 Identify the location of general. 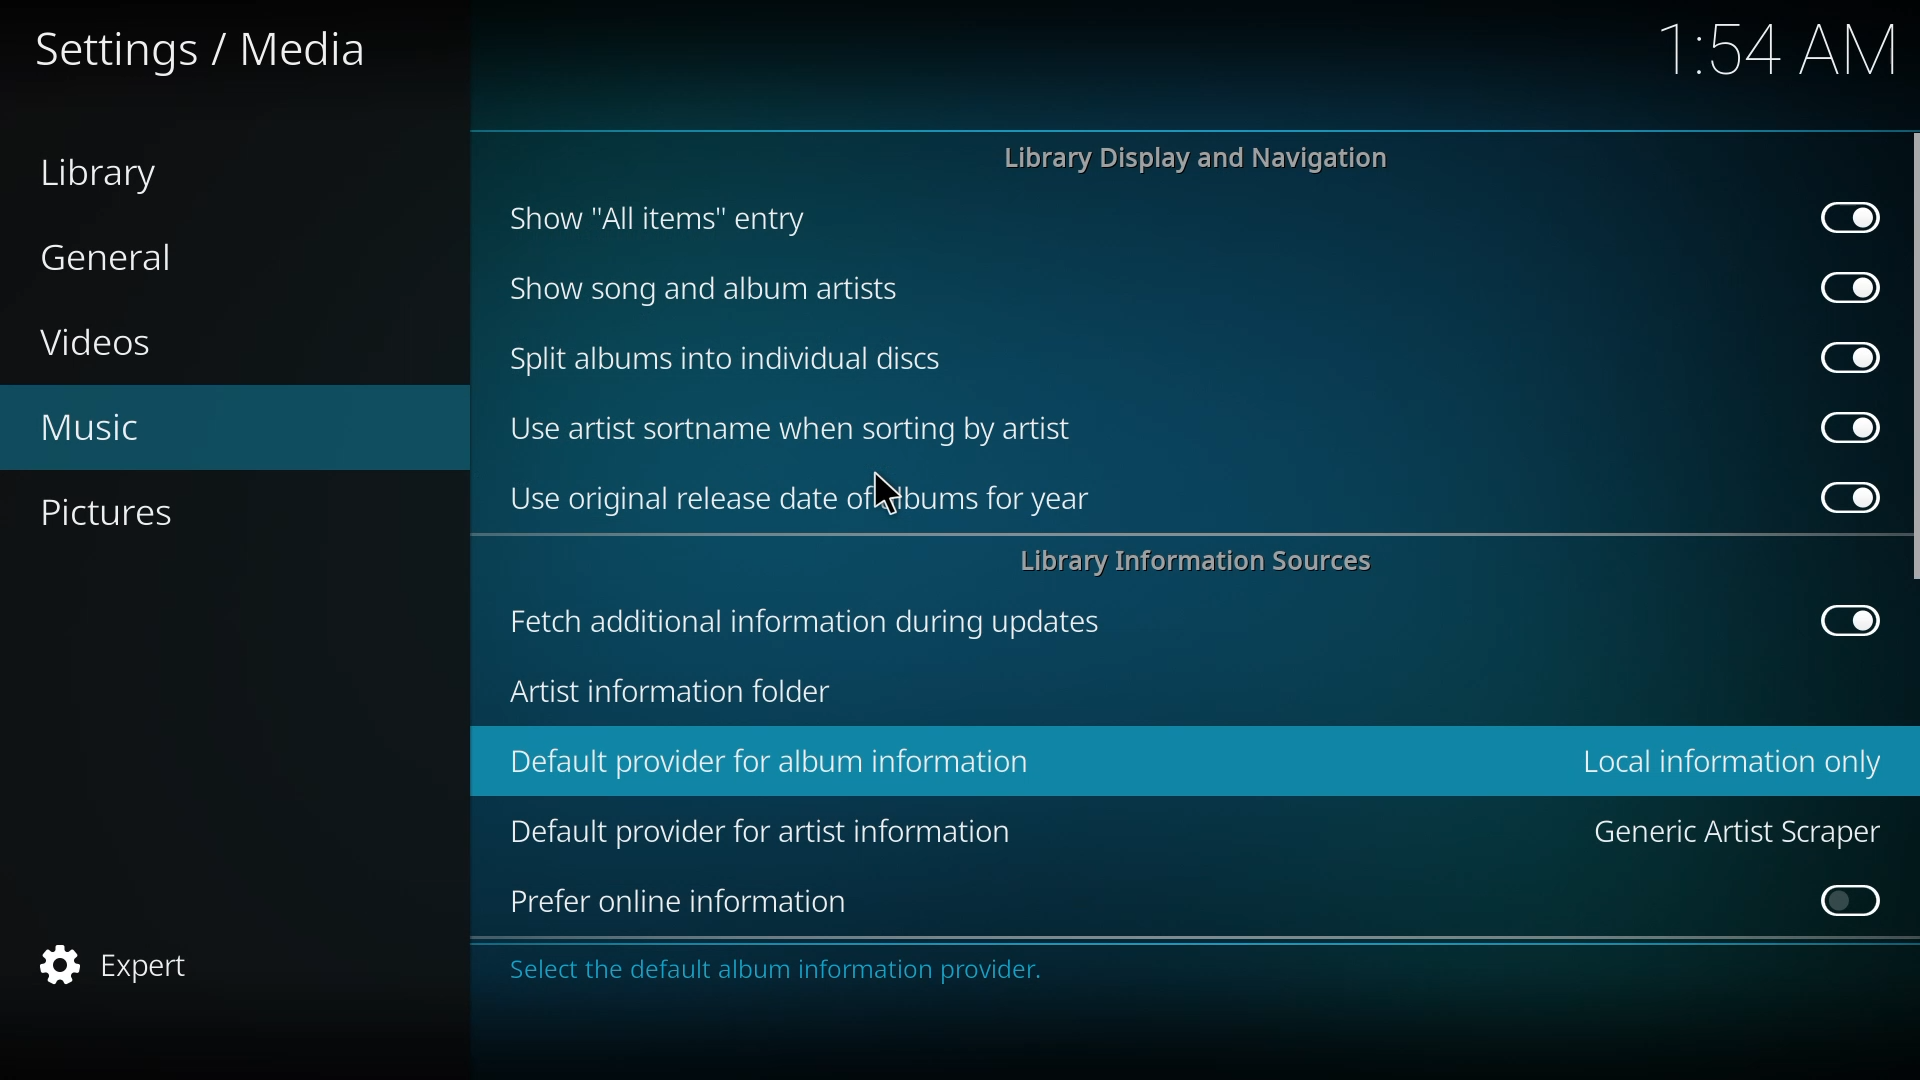
(124, 258).